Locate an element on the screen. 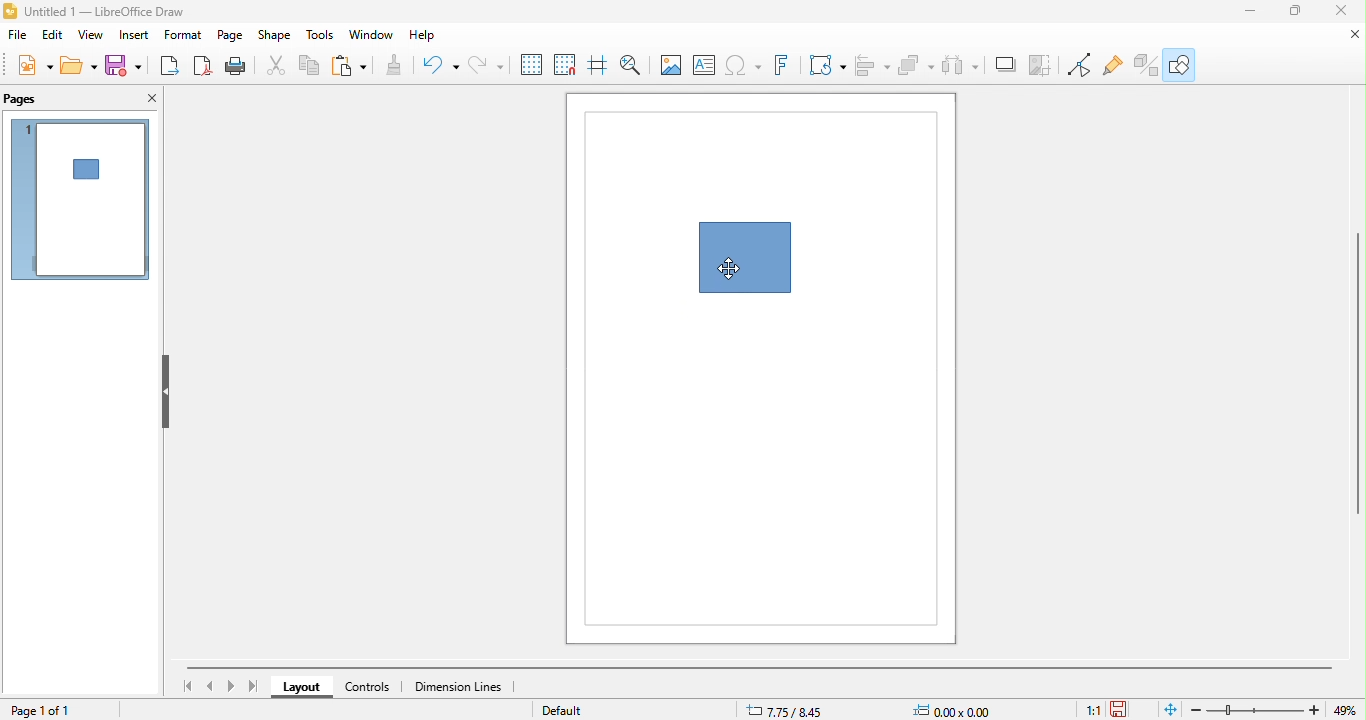 This screenshot has height=720, width=1366. page is located at coordinates (231, 38).